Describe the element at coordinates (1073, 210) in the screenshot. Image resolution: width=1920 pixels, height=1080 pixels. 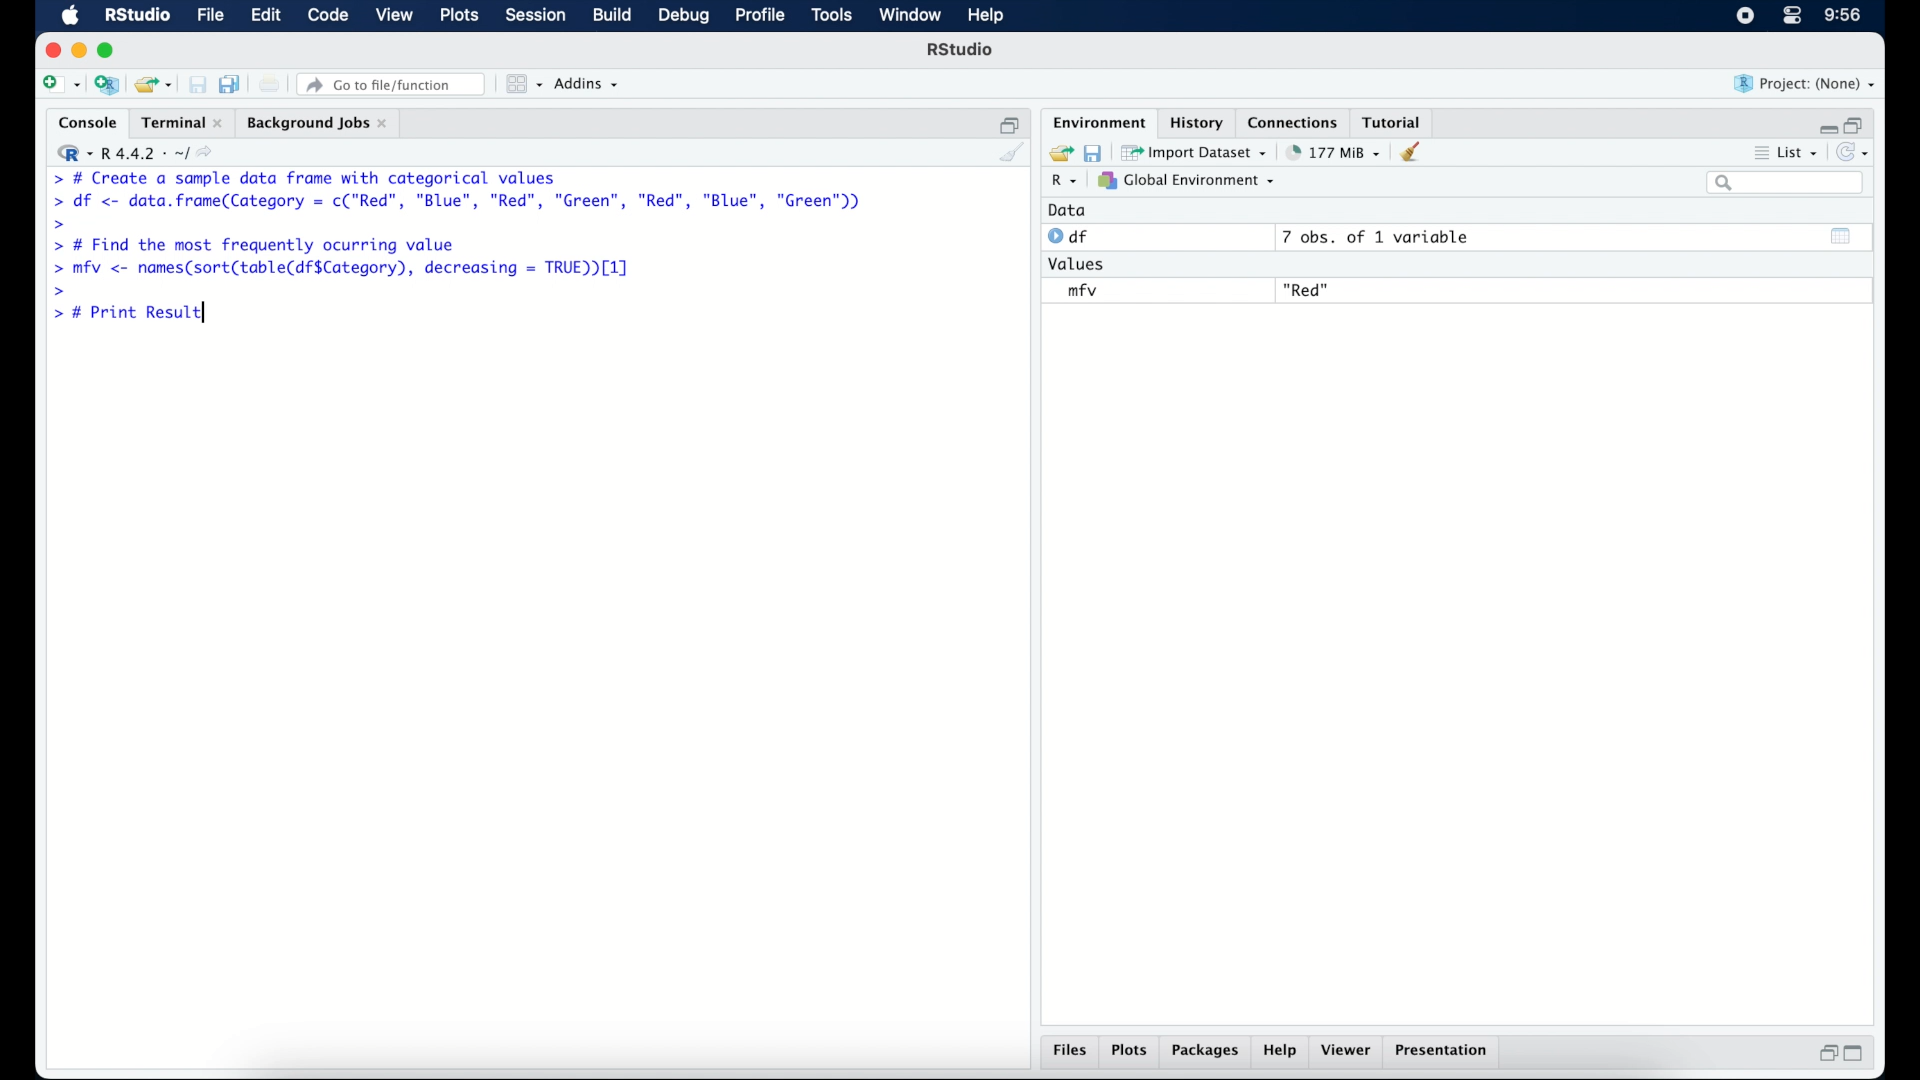
I see `data` at that location.